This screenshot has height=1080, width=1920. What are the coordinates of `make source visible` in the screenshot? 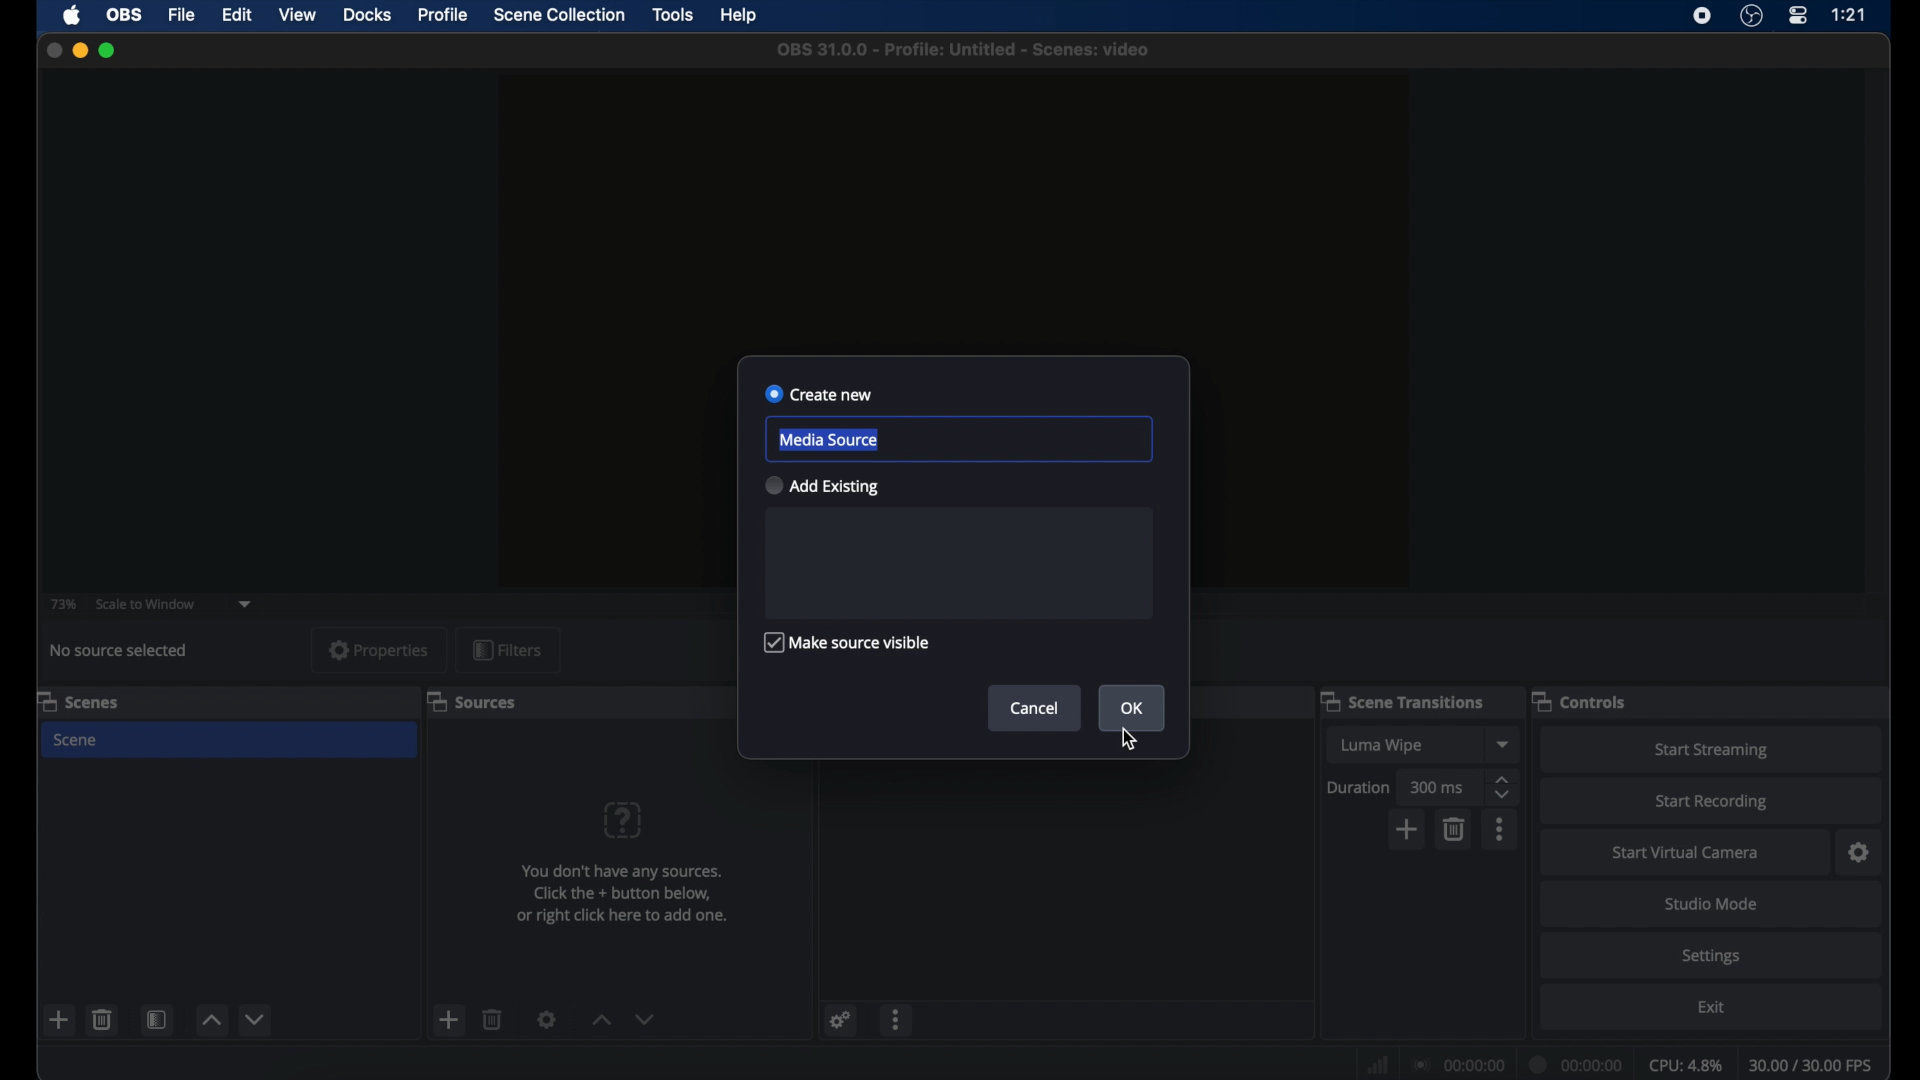 It's located at (850, 643).